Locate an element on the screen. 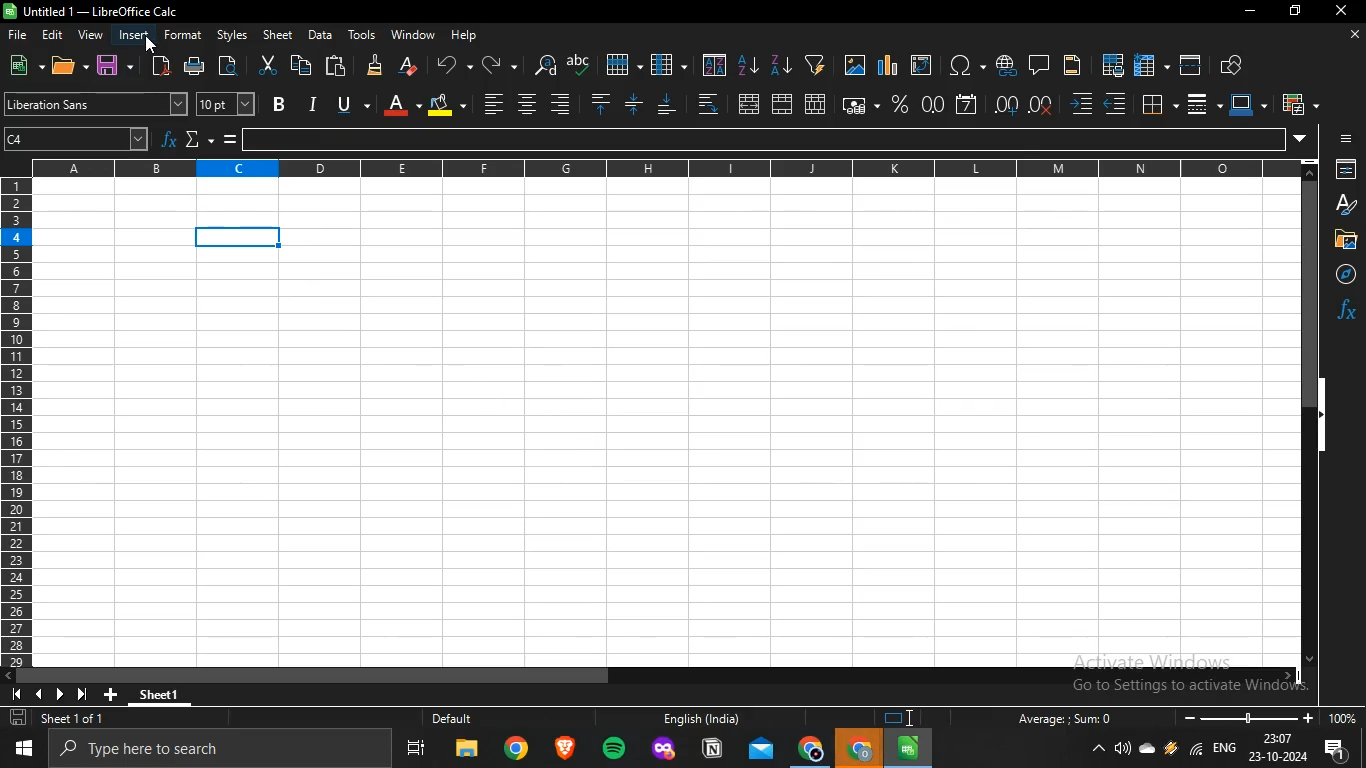 This screenshot has width=1366, height=768. format as percent  is located at coordinates (899, 103).